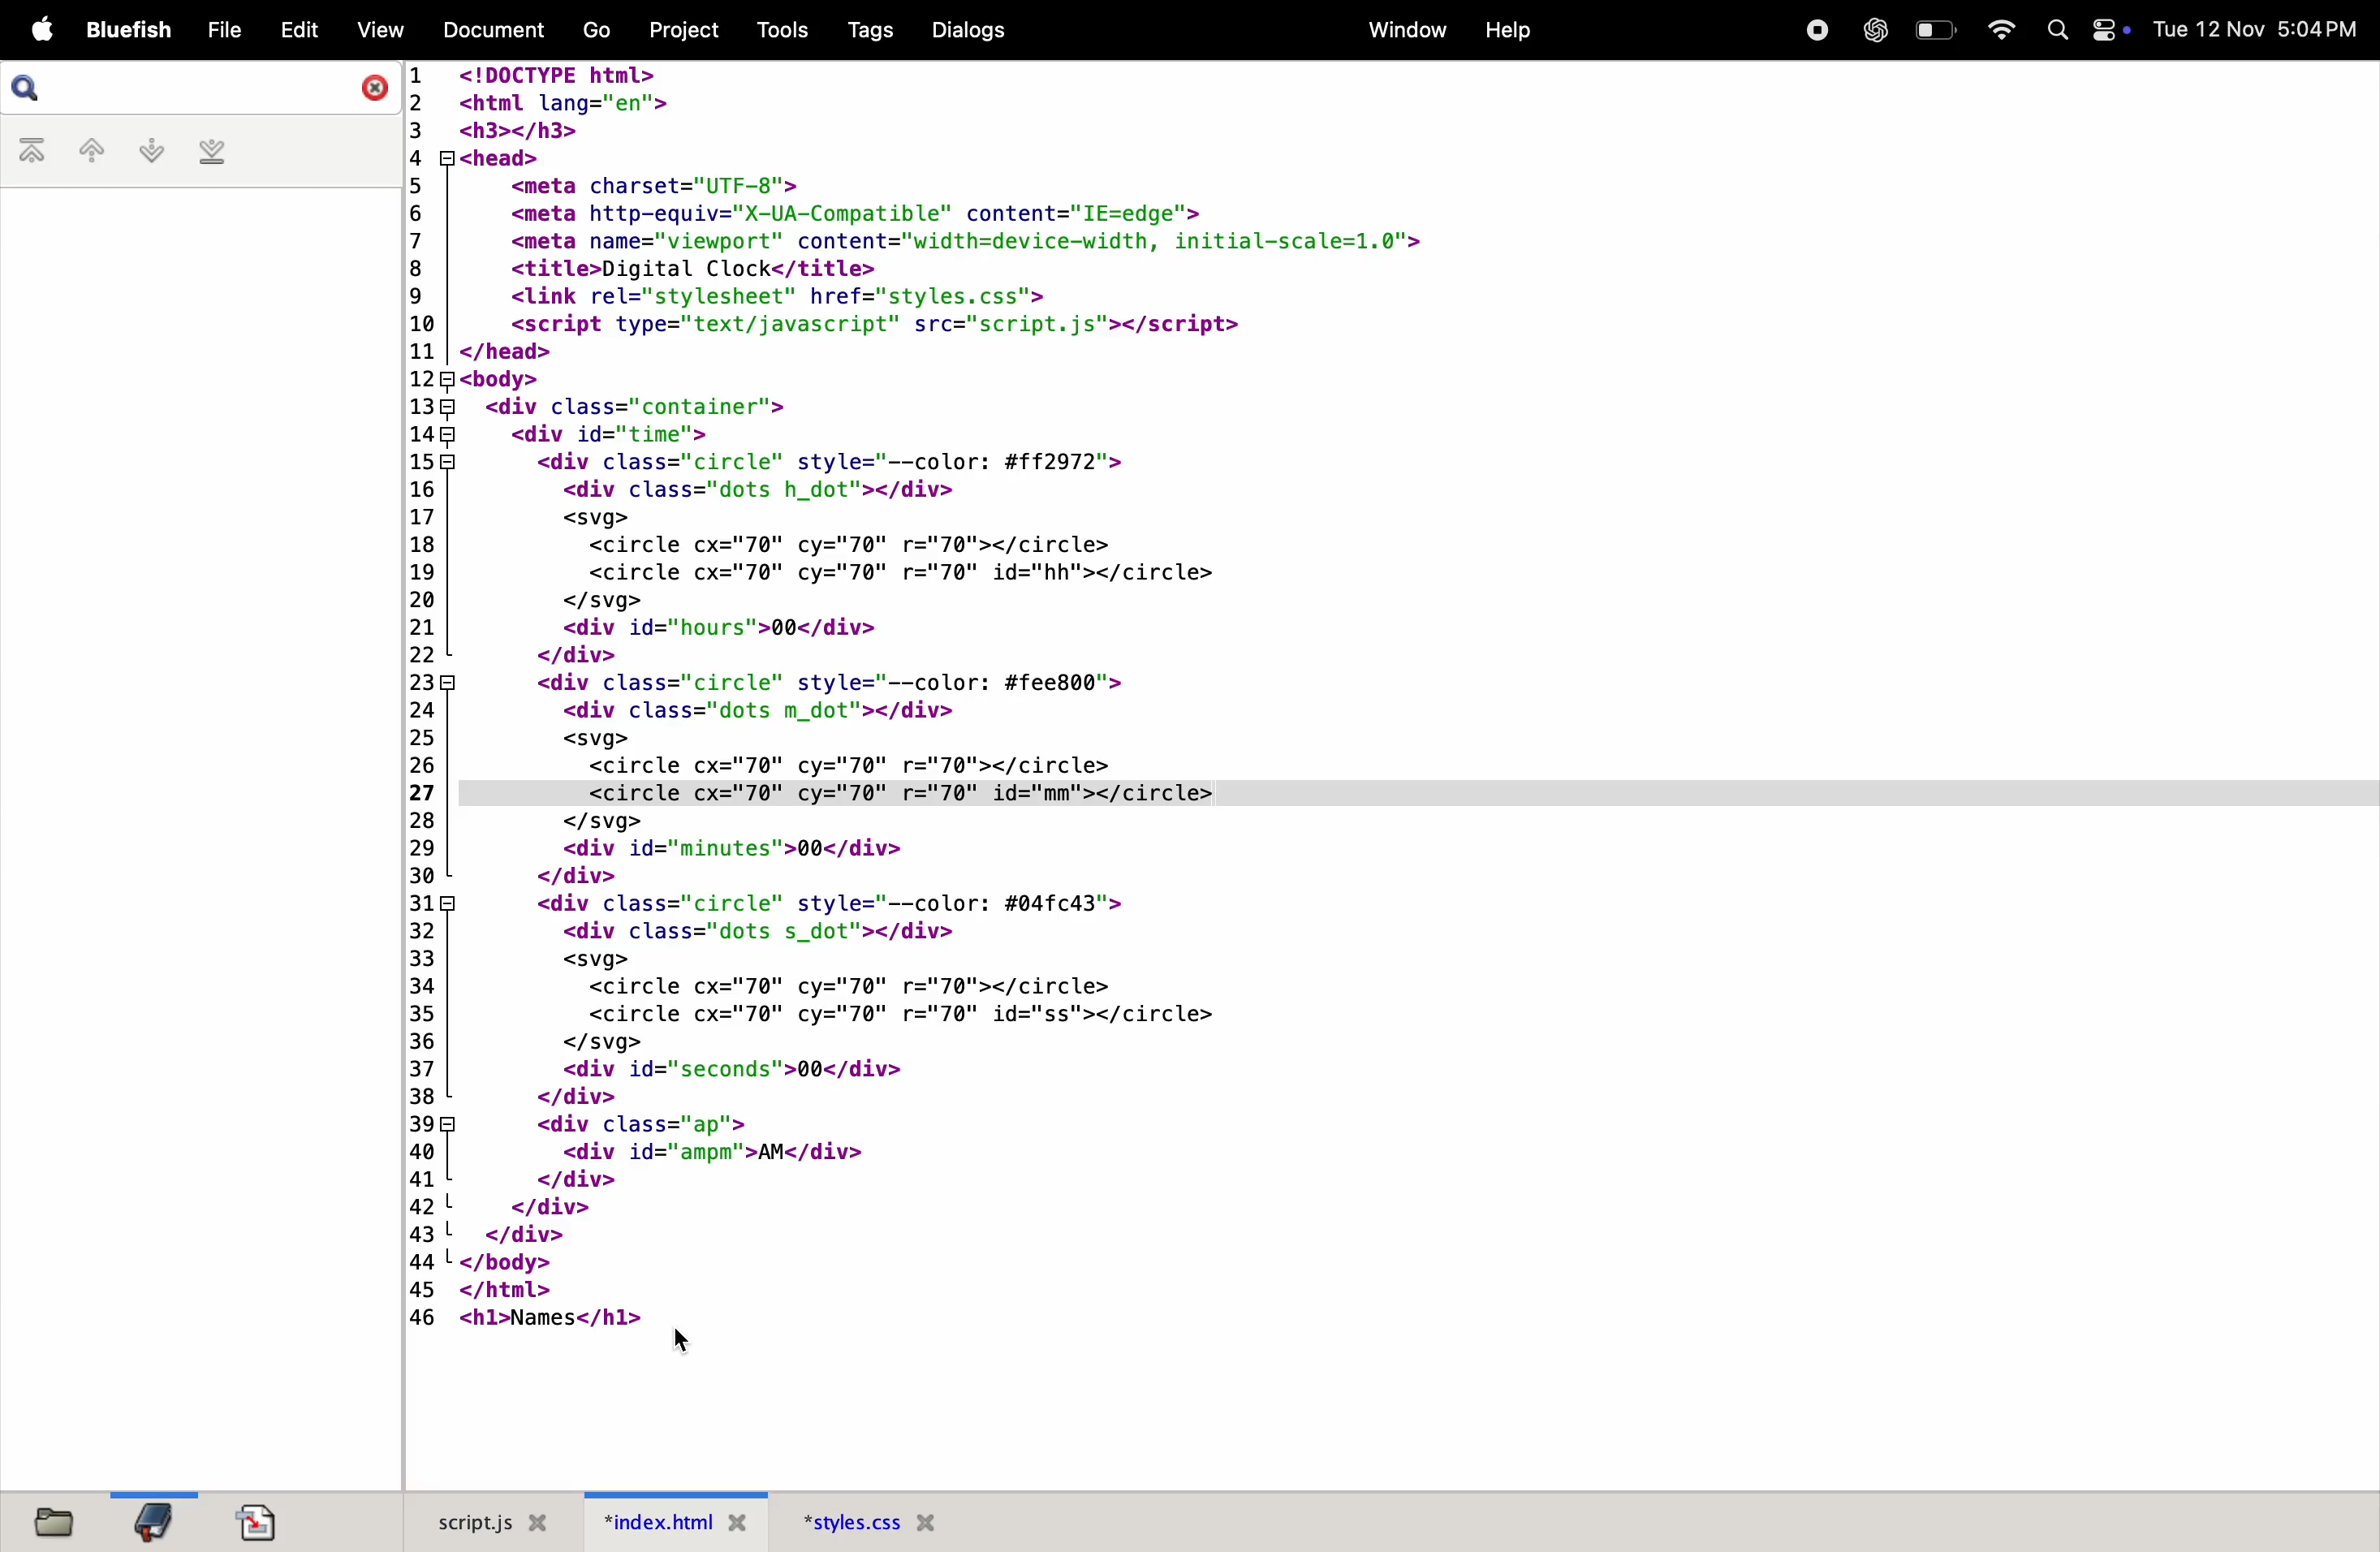  Describe the element at coordinates (128, 27) in the screenshot. I see `bluefish` at that location.